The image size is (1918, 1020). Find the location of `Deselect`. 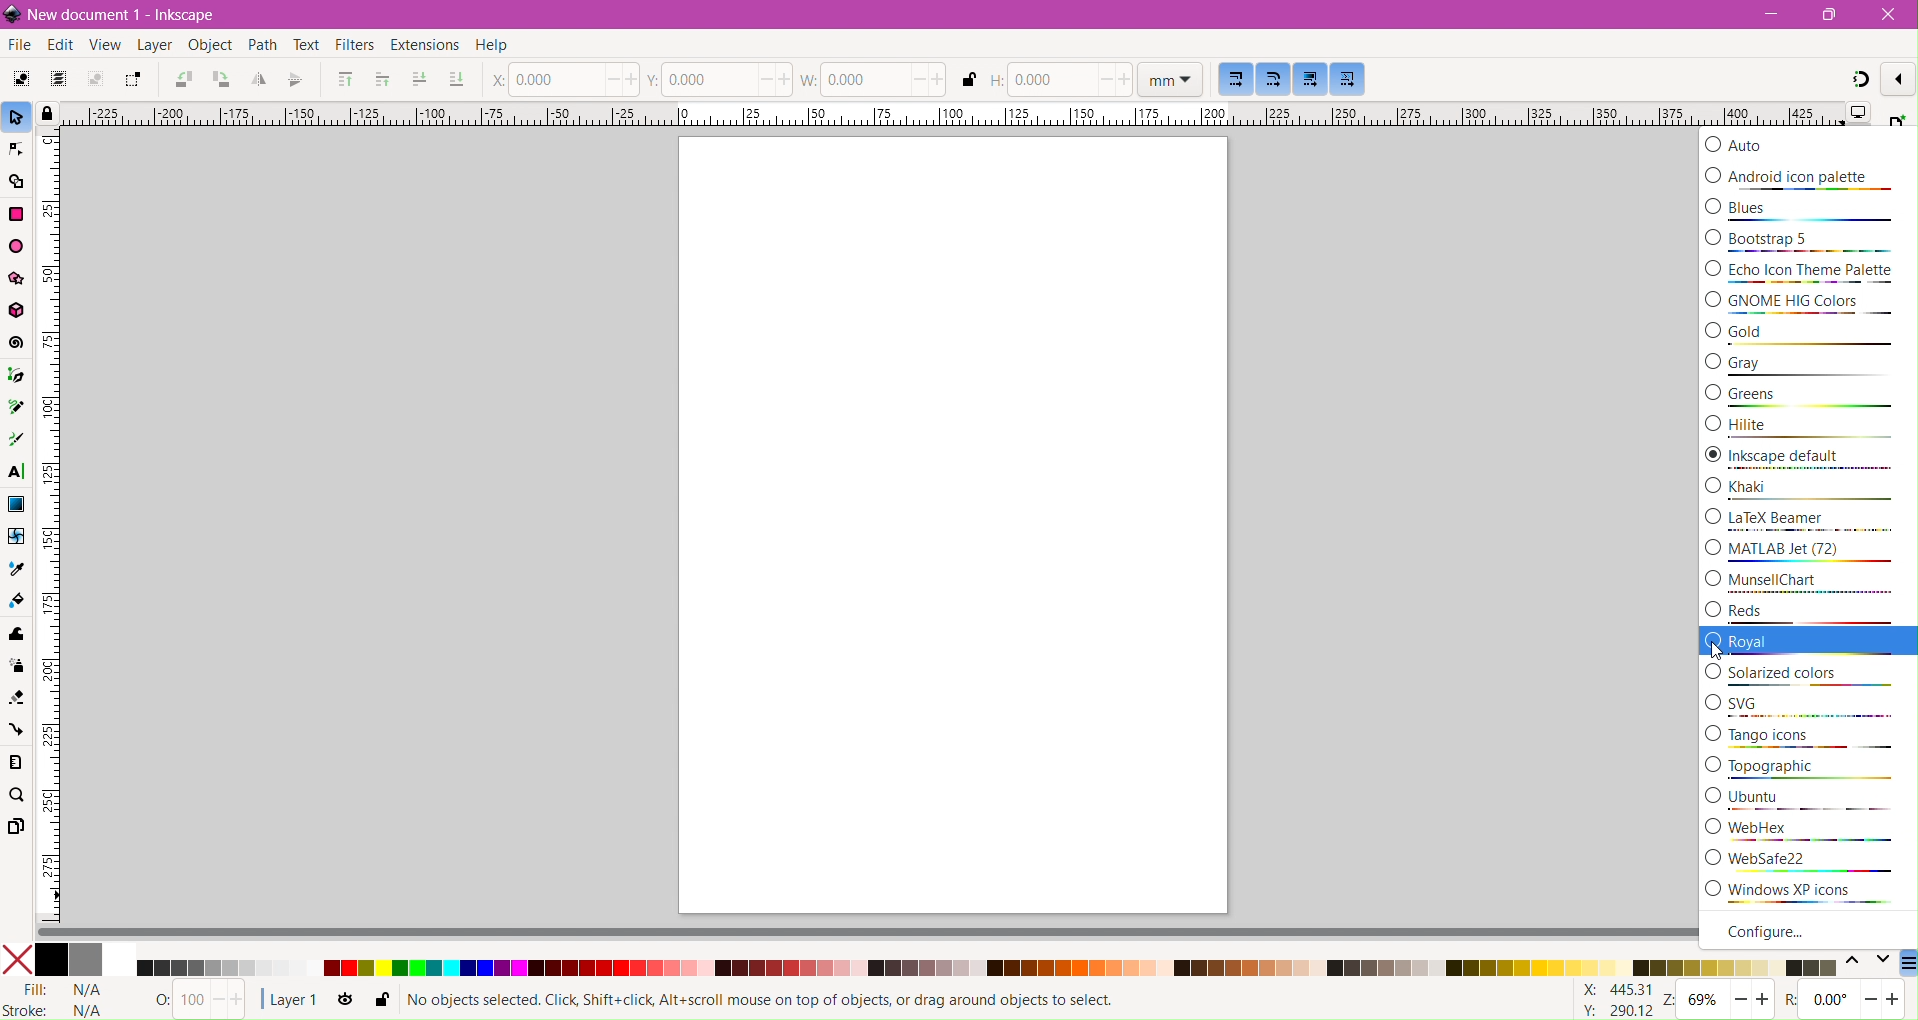

Deselect is located at coordinates (96, 80).